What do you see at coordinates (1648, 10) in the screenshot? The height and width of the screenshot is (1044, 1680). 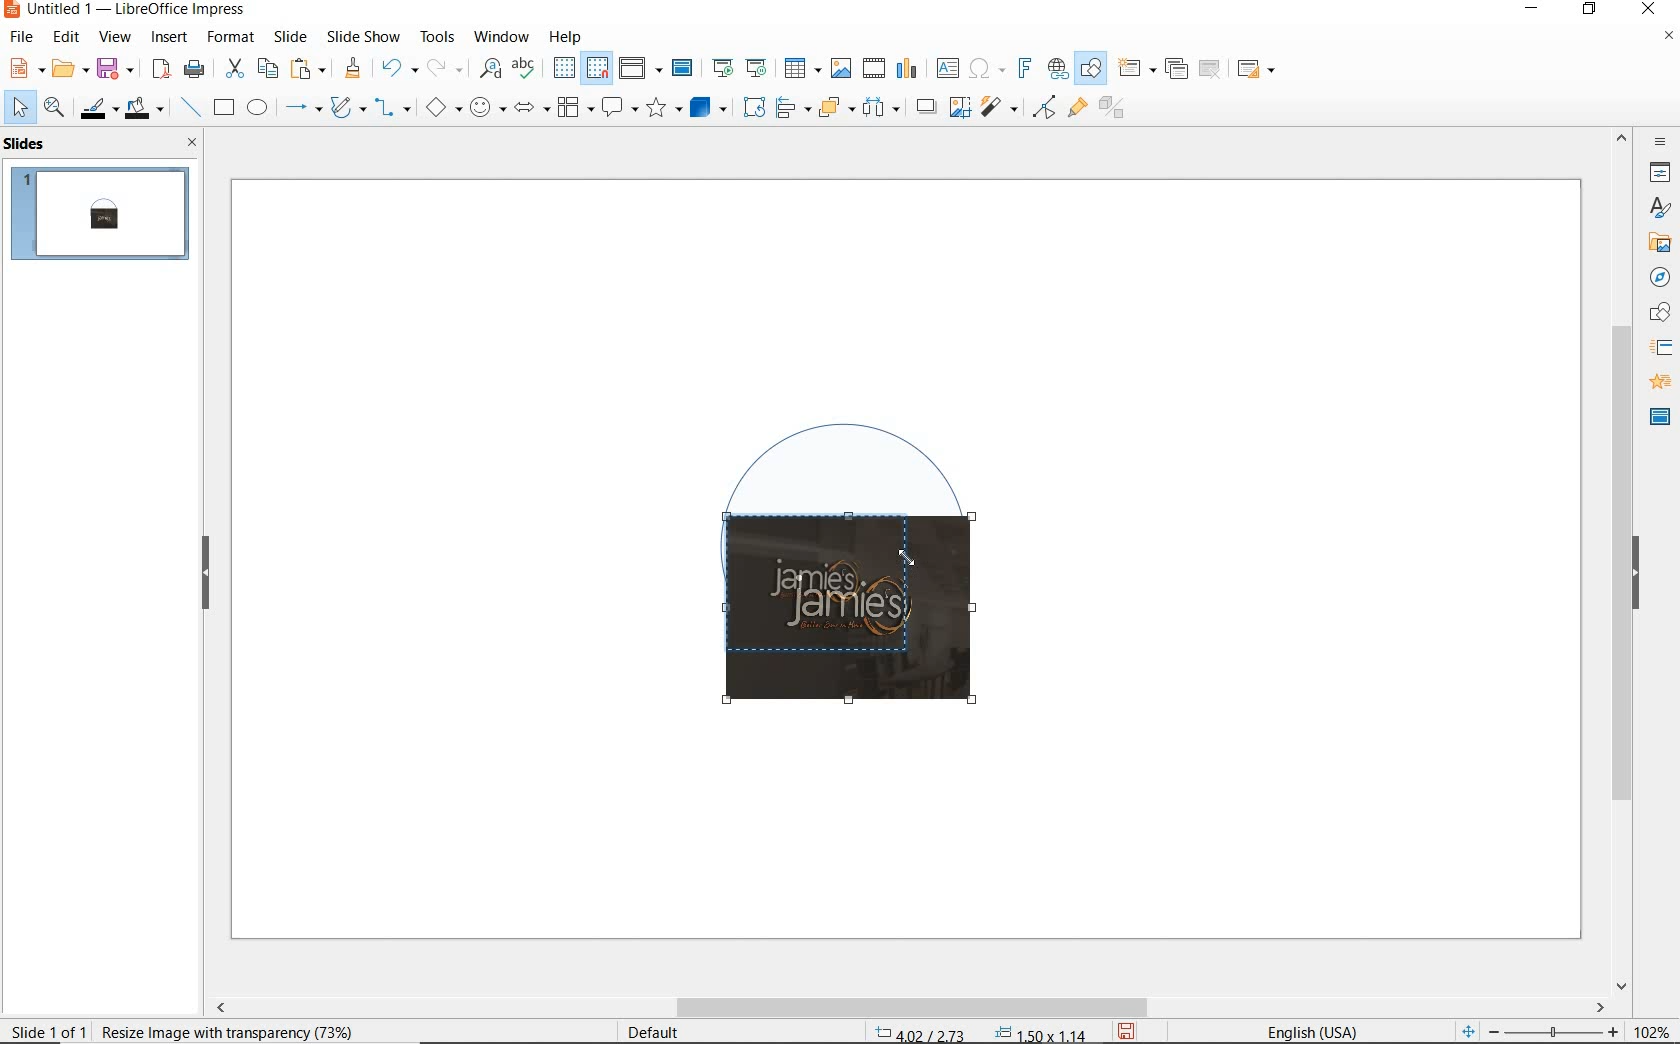 I see `close` at bounding box center [1648, 10].